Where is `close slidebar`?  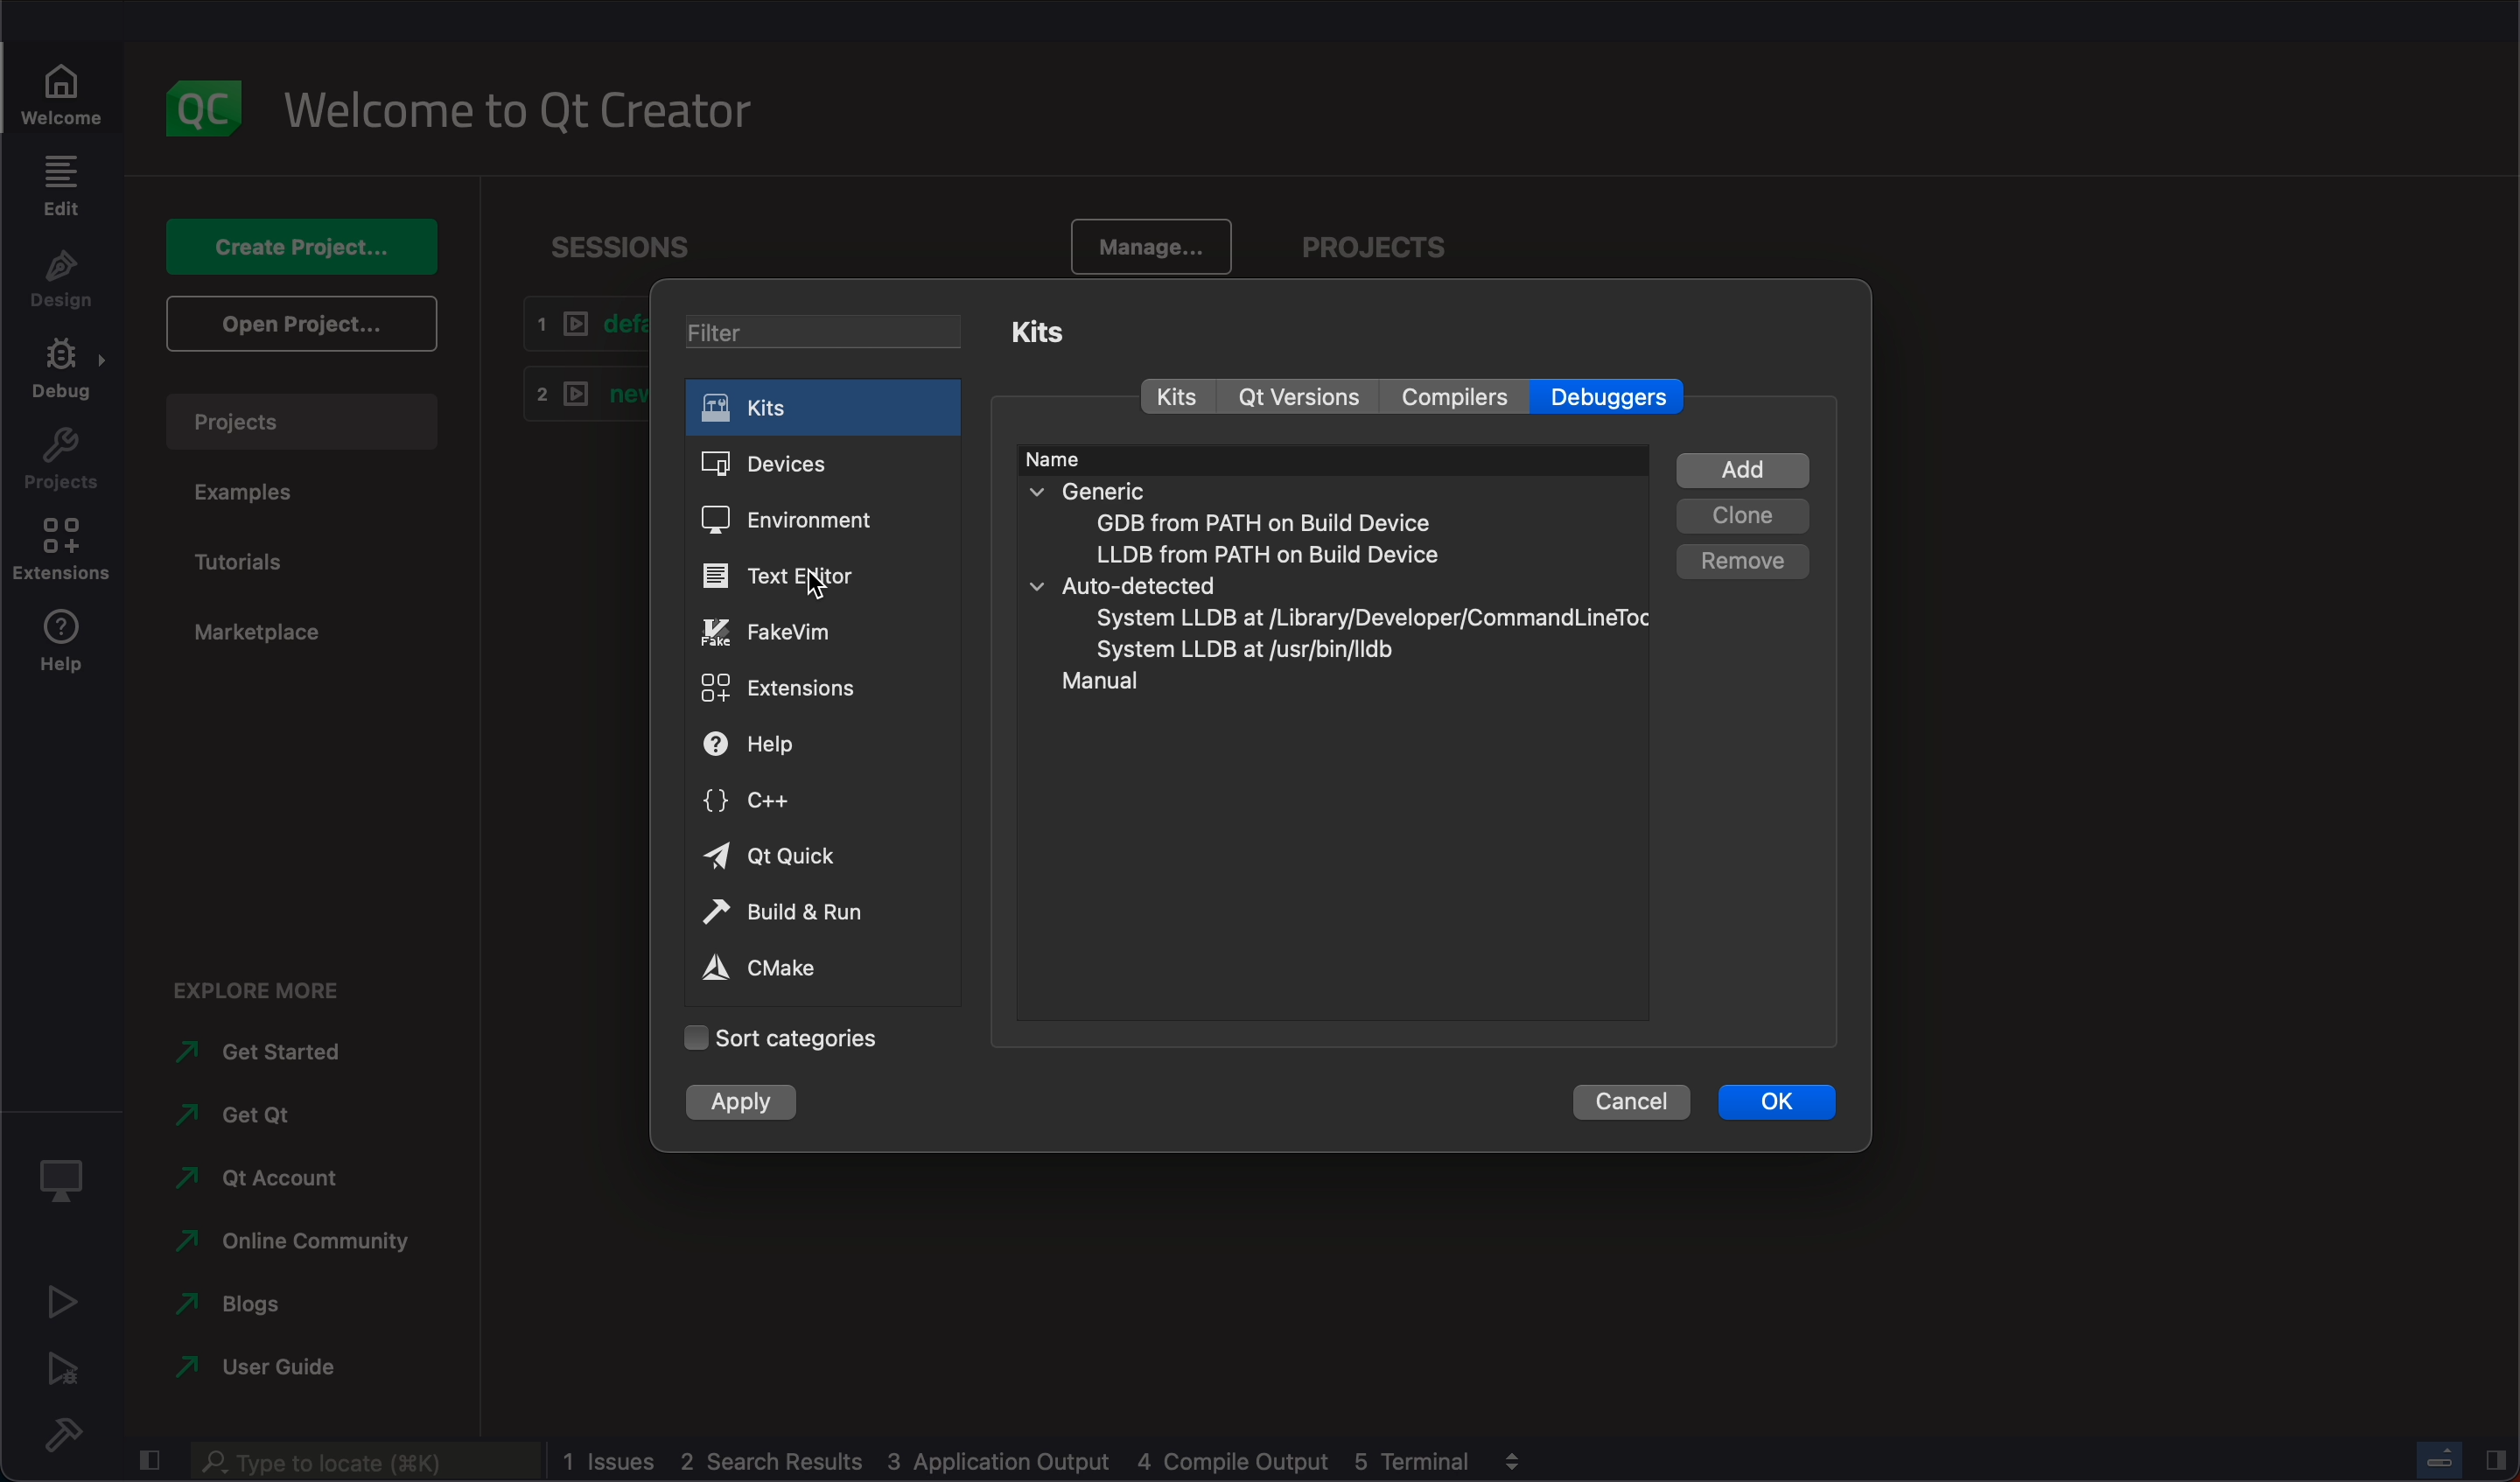
close slidebar is located at coordinates (2497, 1461).